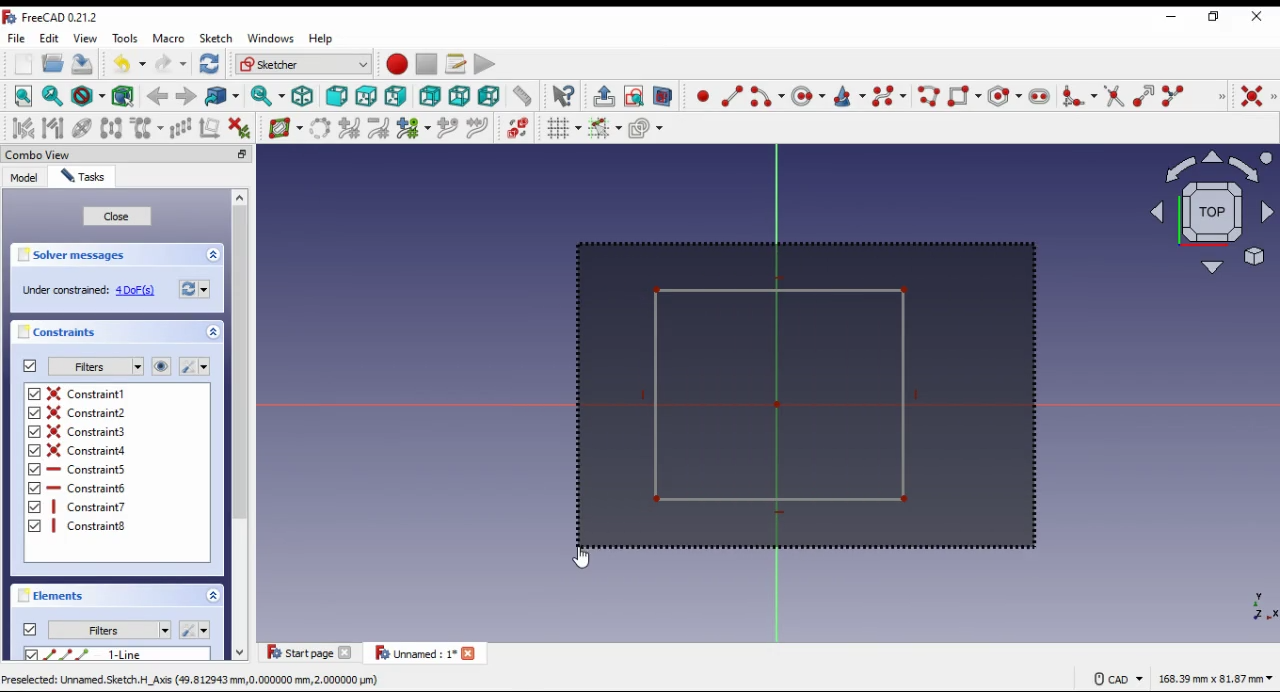 The height and width of the screenshot is (692, 1280). Describe the element at coordinates (703, 95) in the screenshot. I see `create point` at that location.